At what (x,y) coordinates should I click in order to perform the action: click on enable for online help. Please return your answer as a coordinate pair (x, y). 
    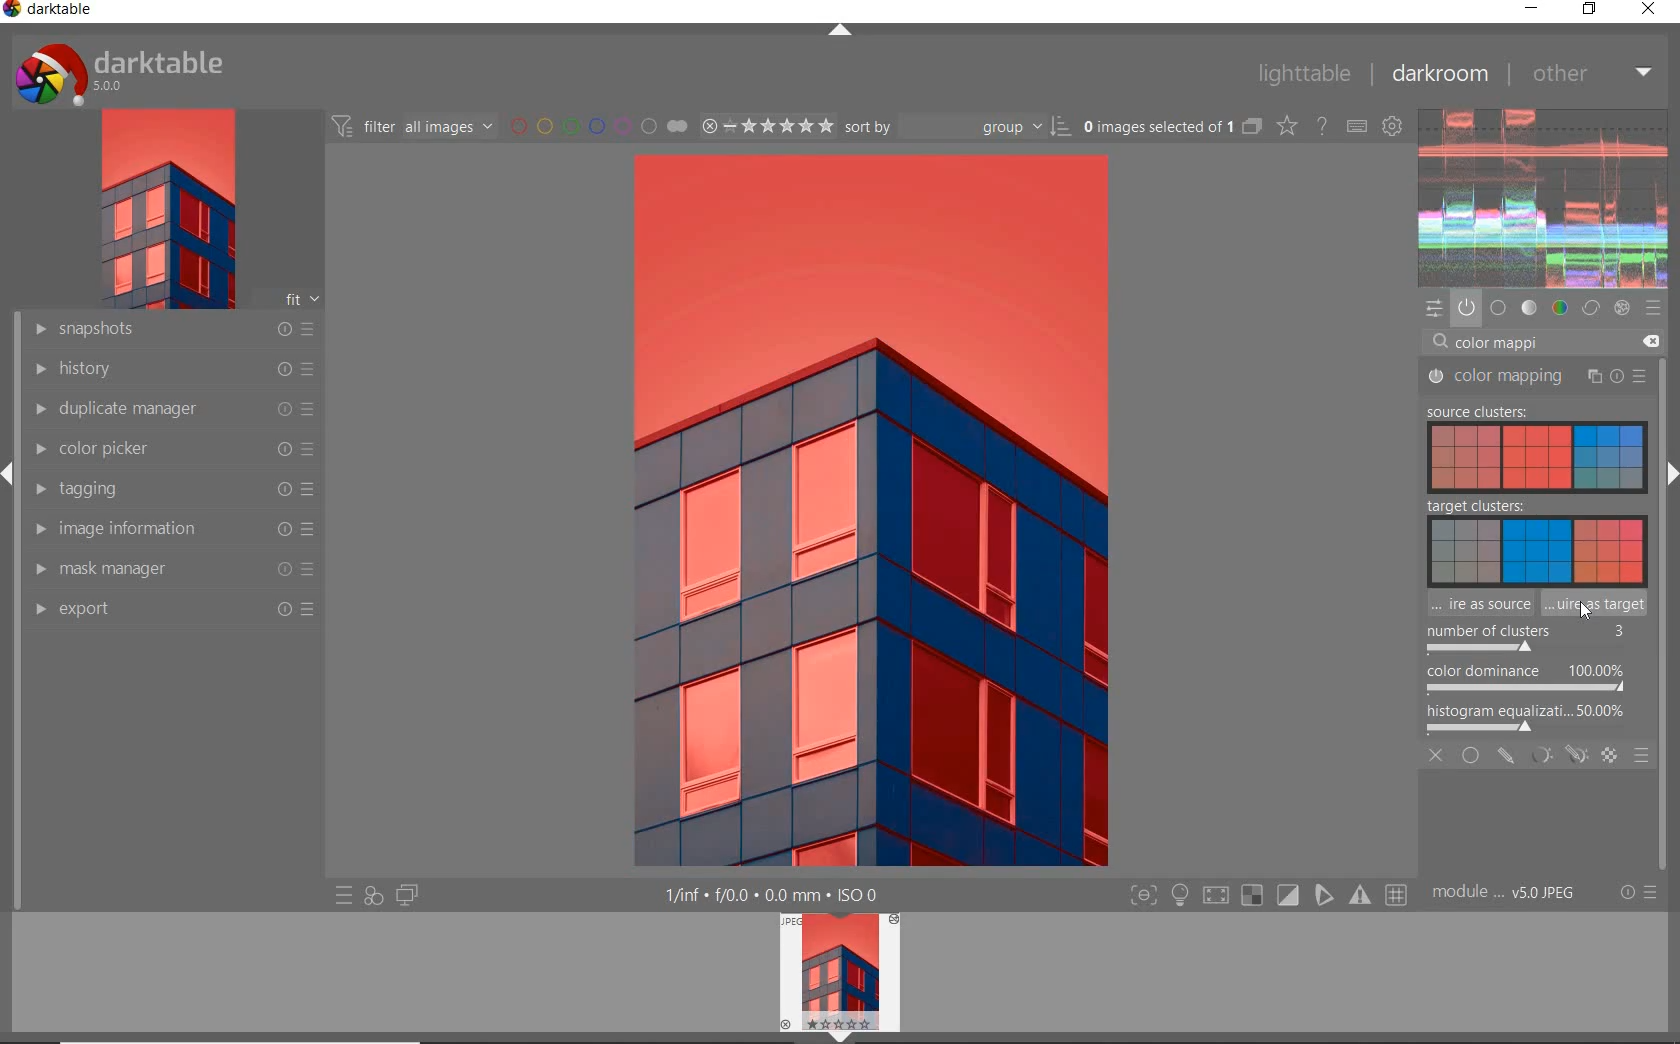
    Looking at the image, I should click on (1322, 125).